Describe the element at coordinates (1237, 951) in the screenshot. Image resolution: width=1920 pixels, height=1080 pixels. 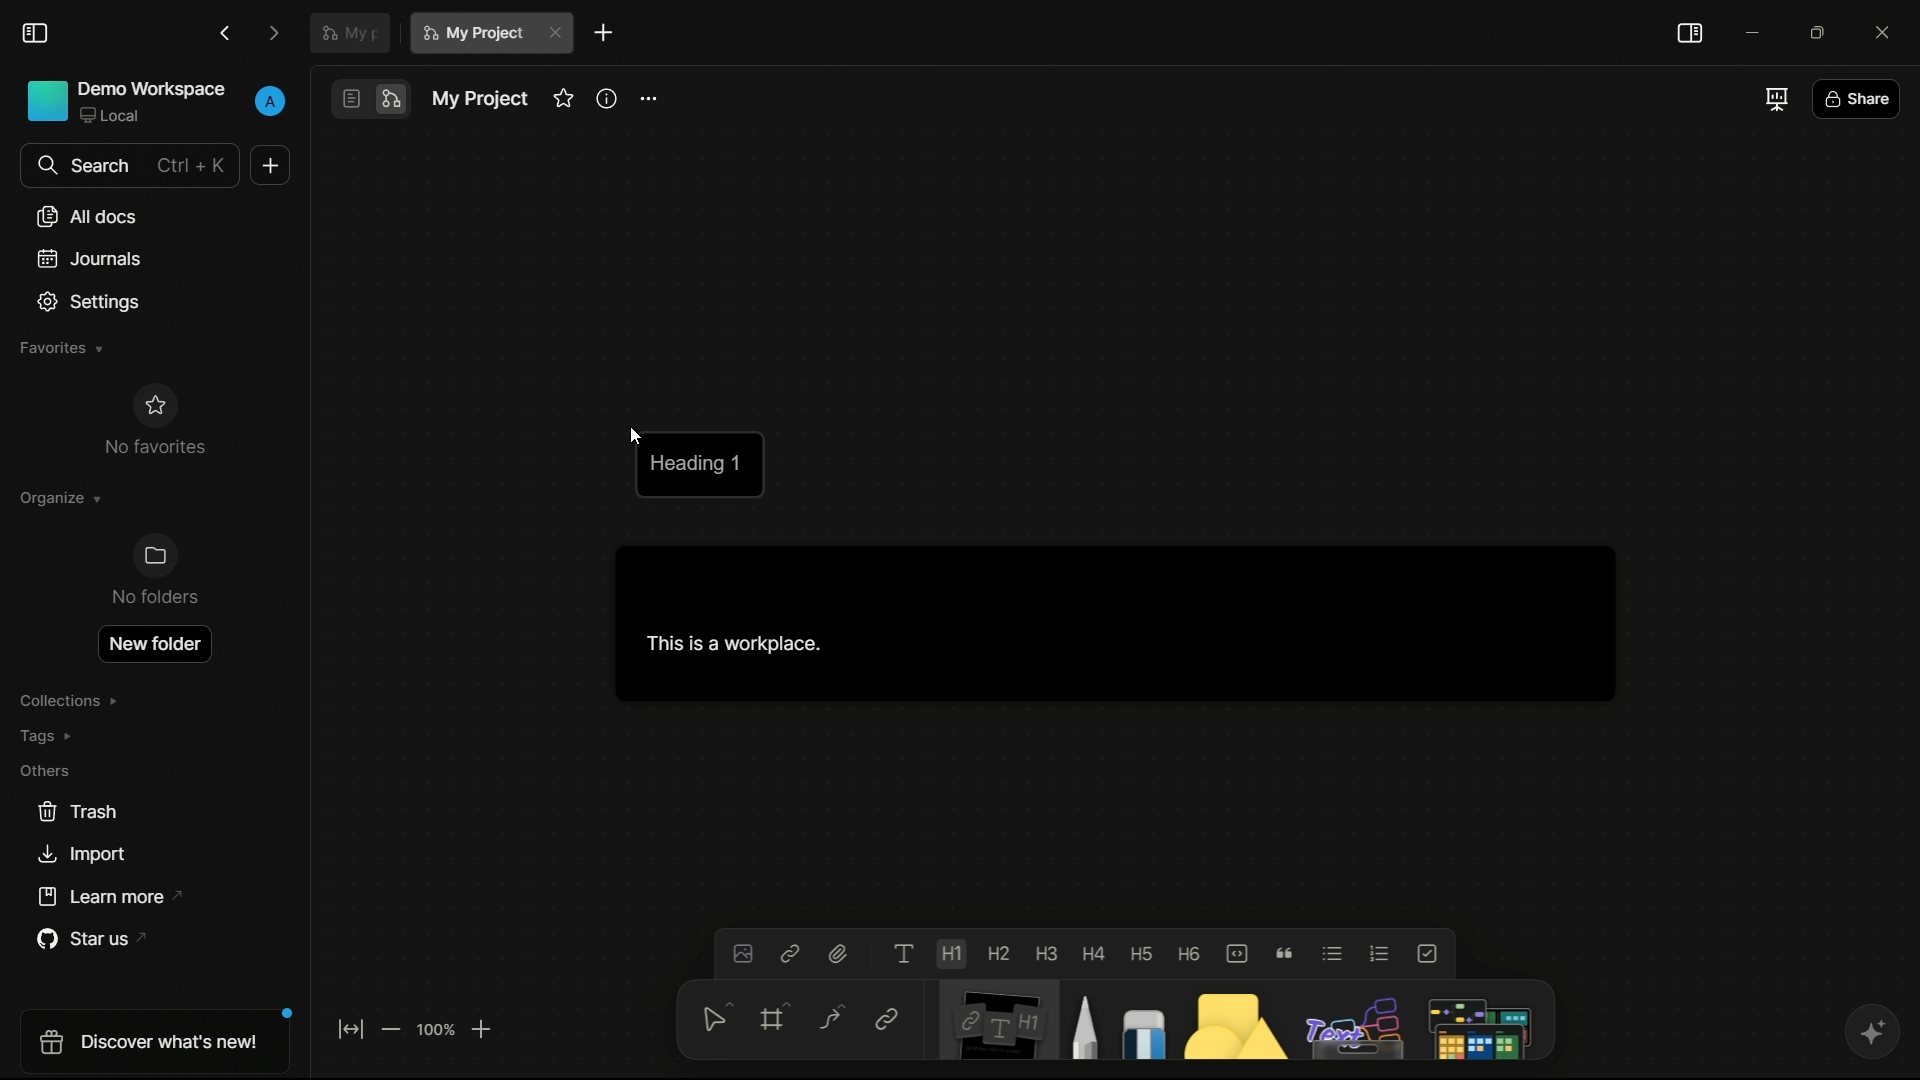
I see `code block` at that location.